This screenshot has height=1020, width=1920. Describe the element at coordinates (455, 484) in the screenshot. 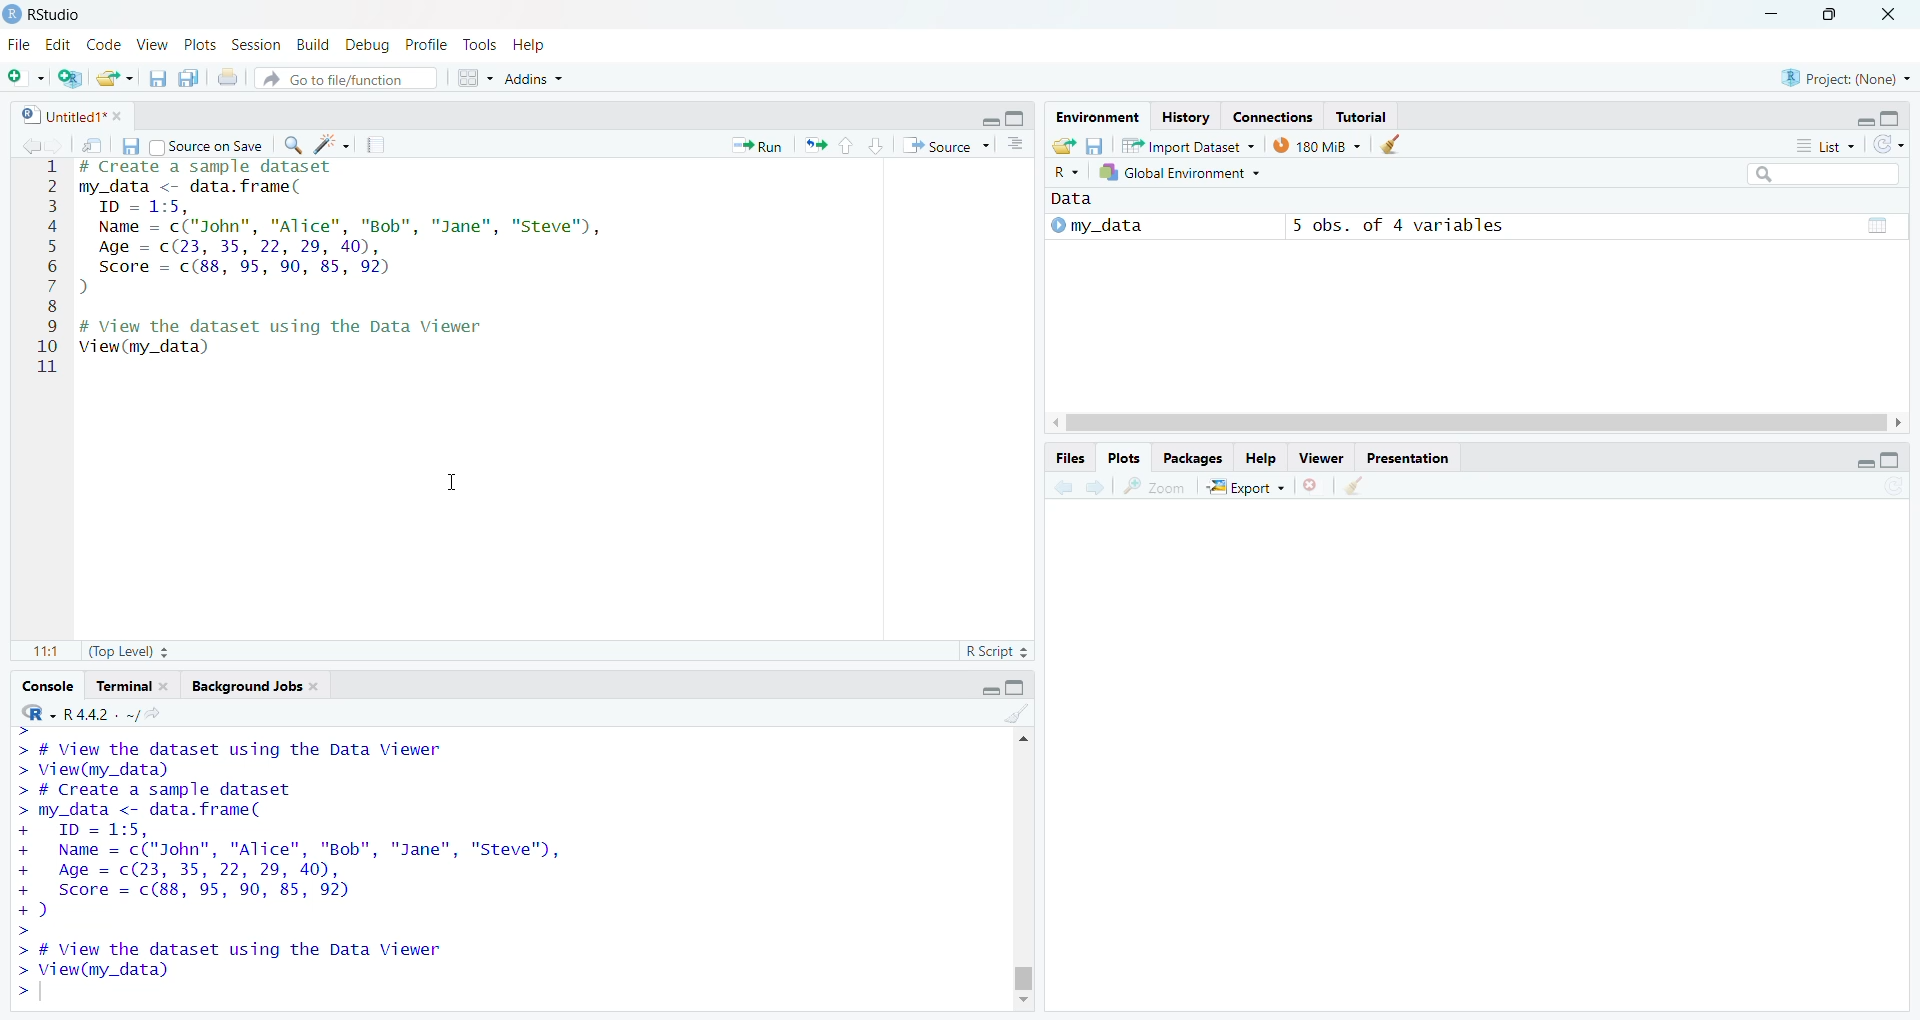

I see `Cursor` at that location.